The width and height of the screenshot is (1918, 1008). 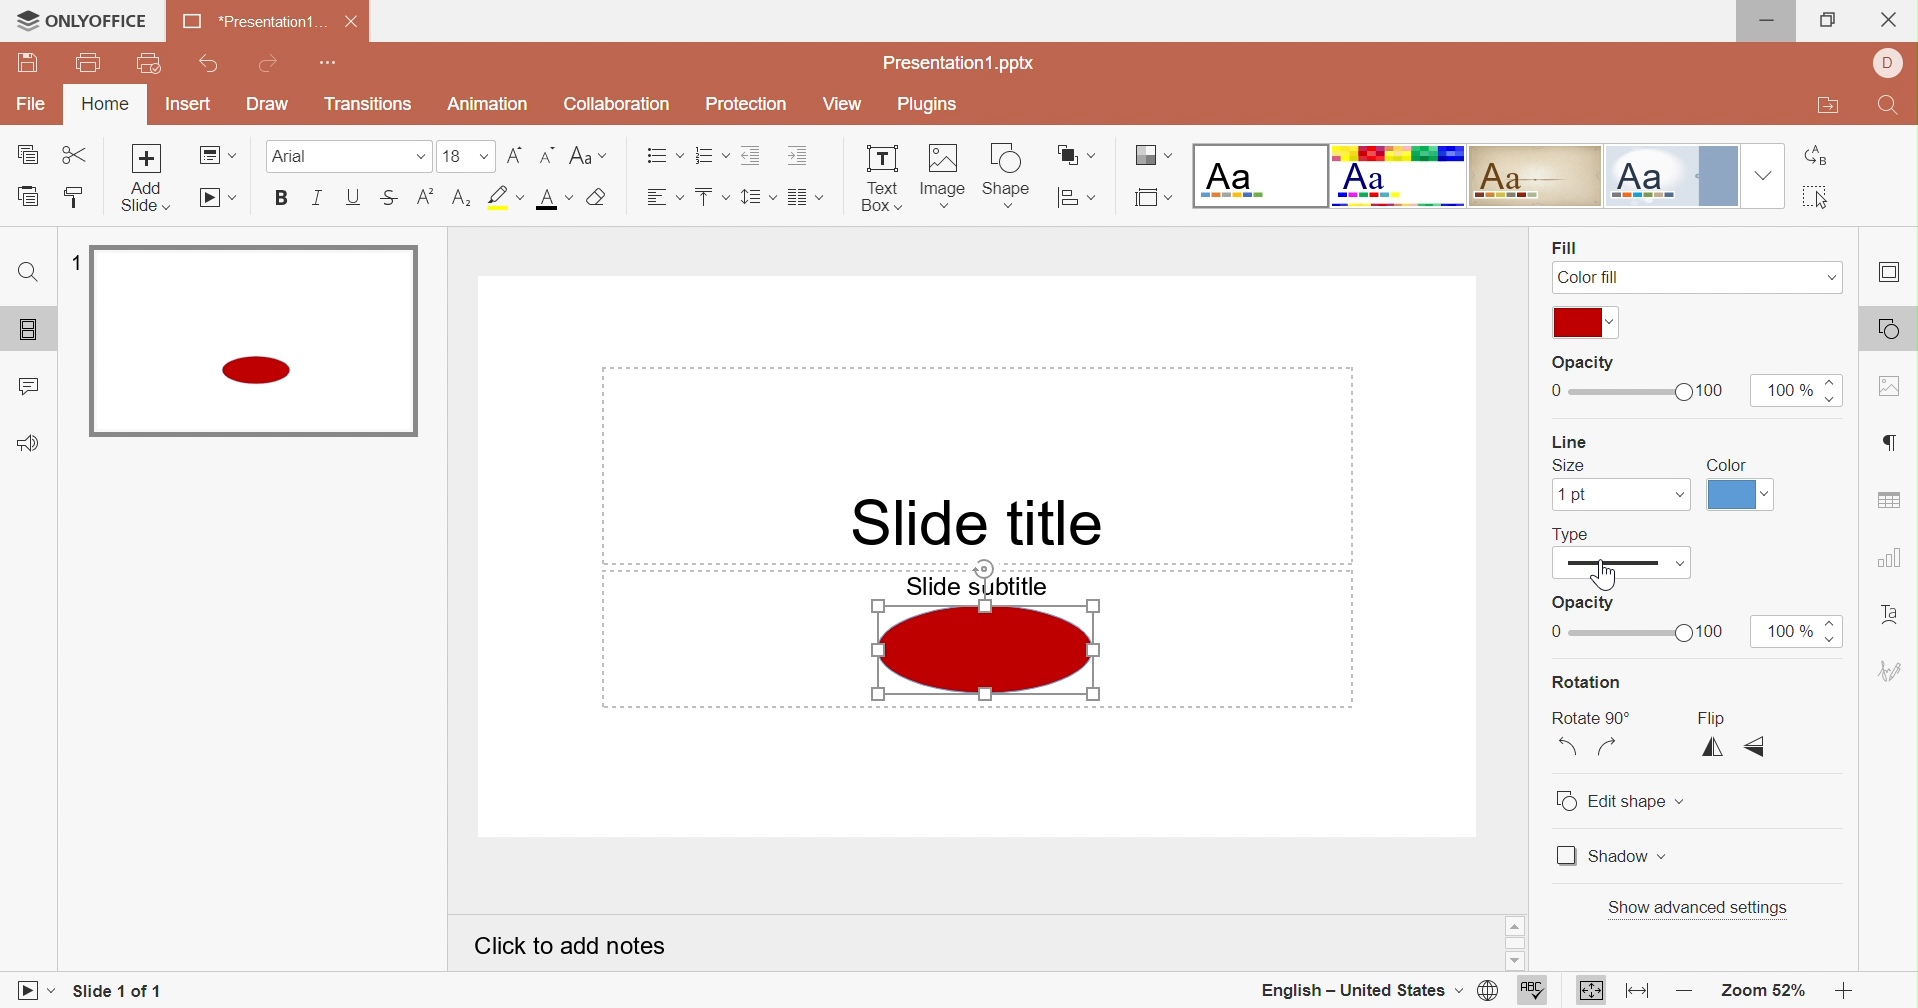 I want to click on Open file location, so click(x=1827, y=107).